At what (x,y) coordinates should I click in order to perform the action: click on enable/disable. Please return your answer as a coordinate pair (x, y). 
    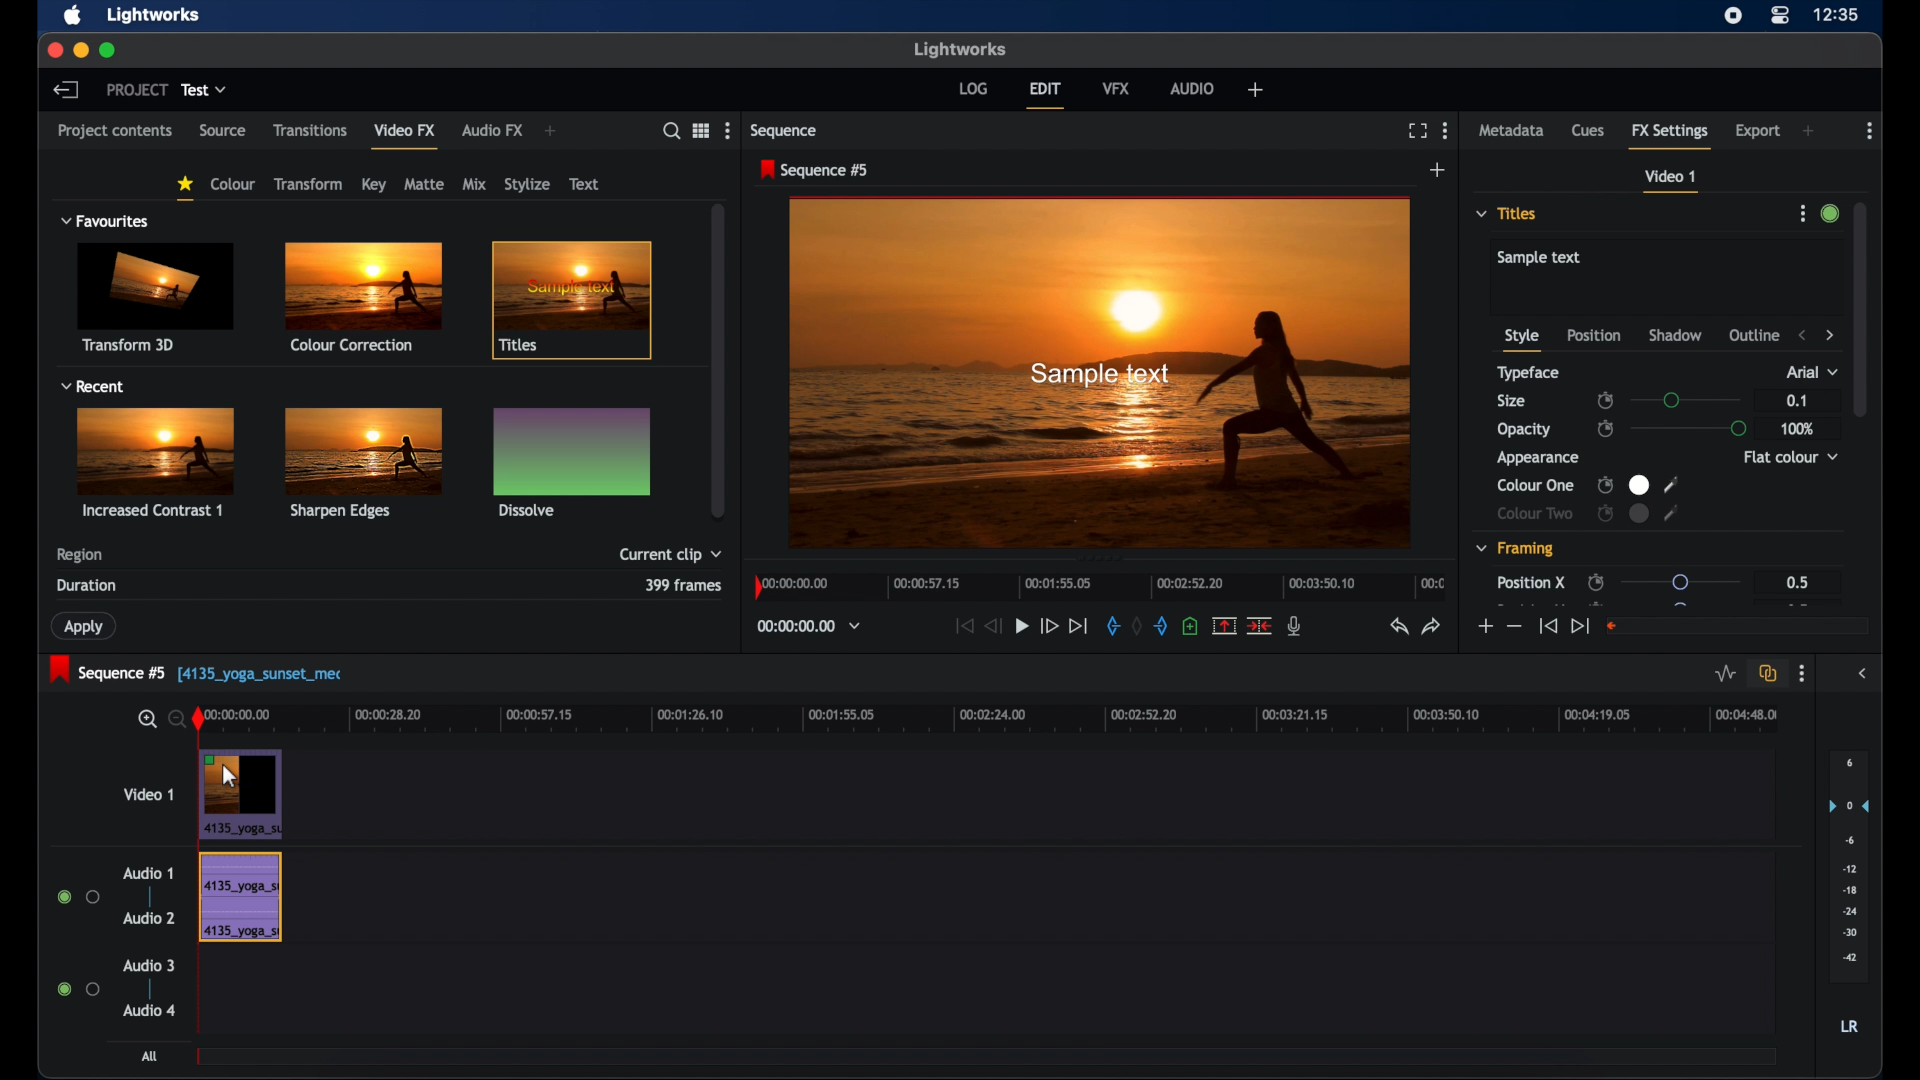
    Looking at the image, I should click on (1604, 430).